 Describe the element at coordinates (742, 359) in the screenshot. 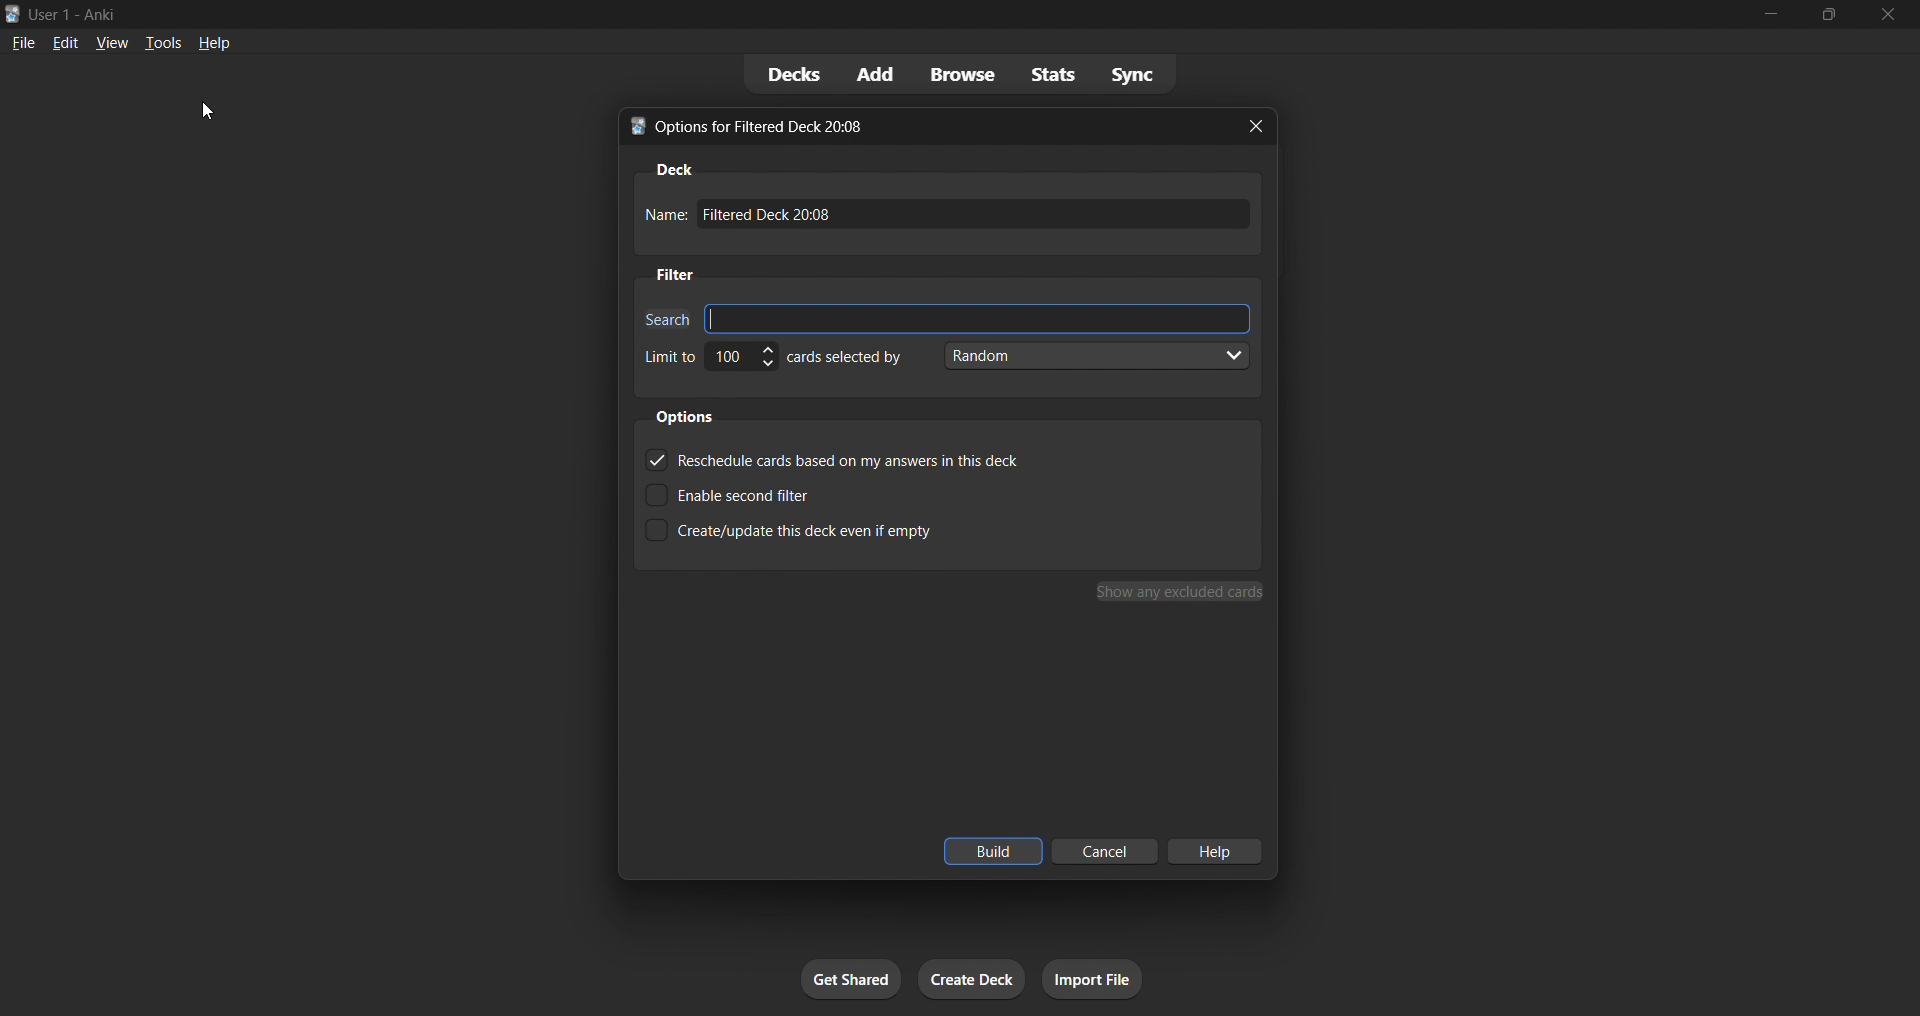

I see `card limit` at that location.